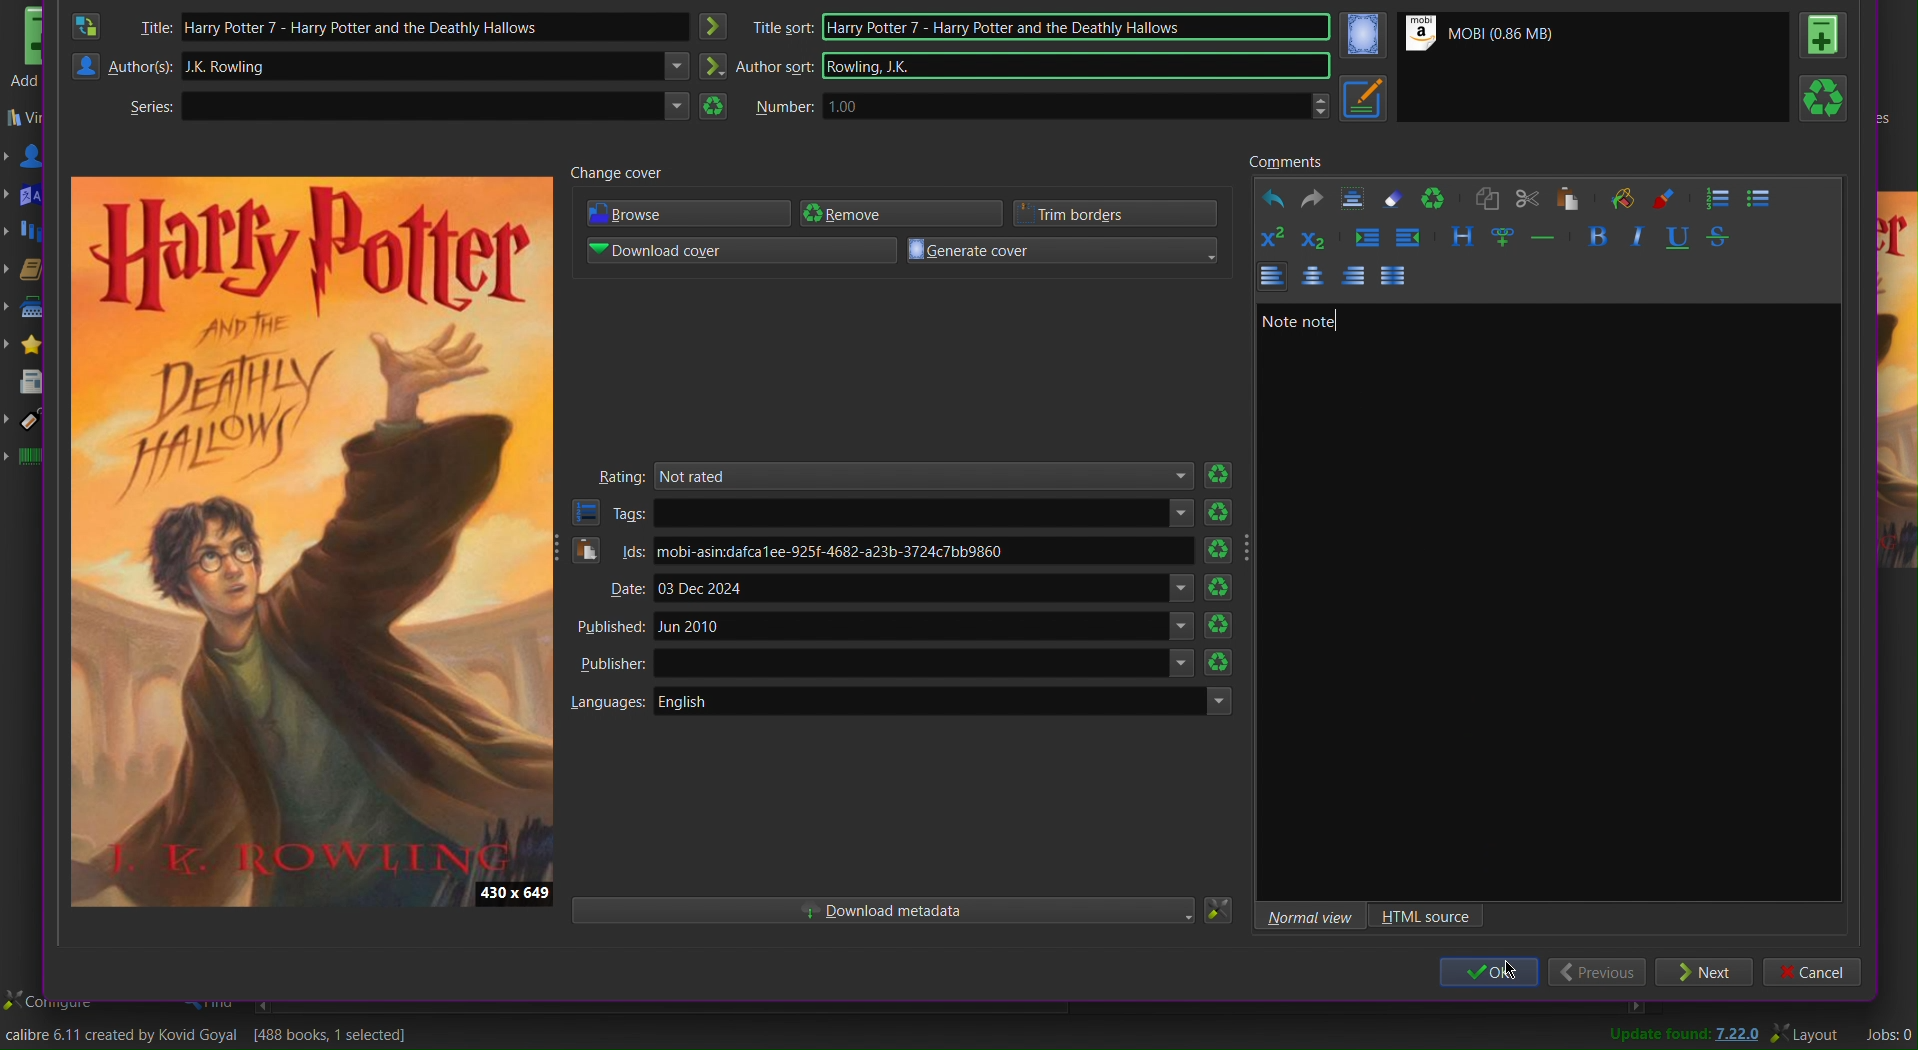 The height and width of the screenshot is (1050, 1918). I want to click on Publisher, so click(31, 312).